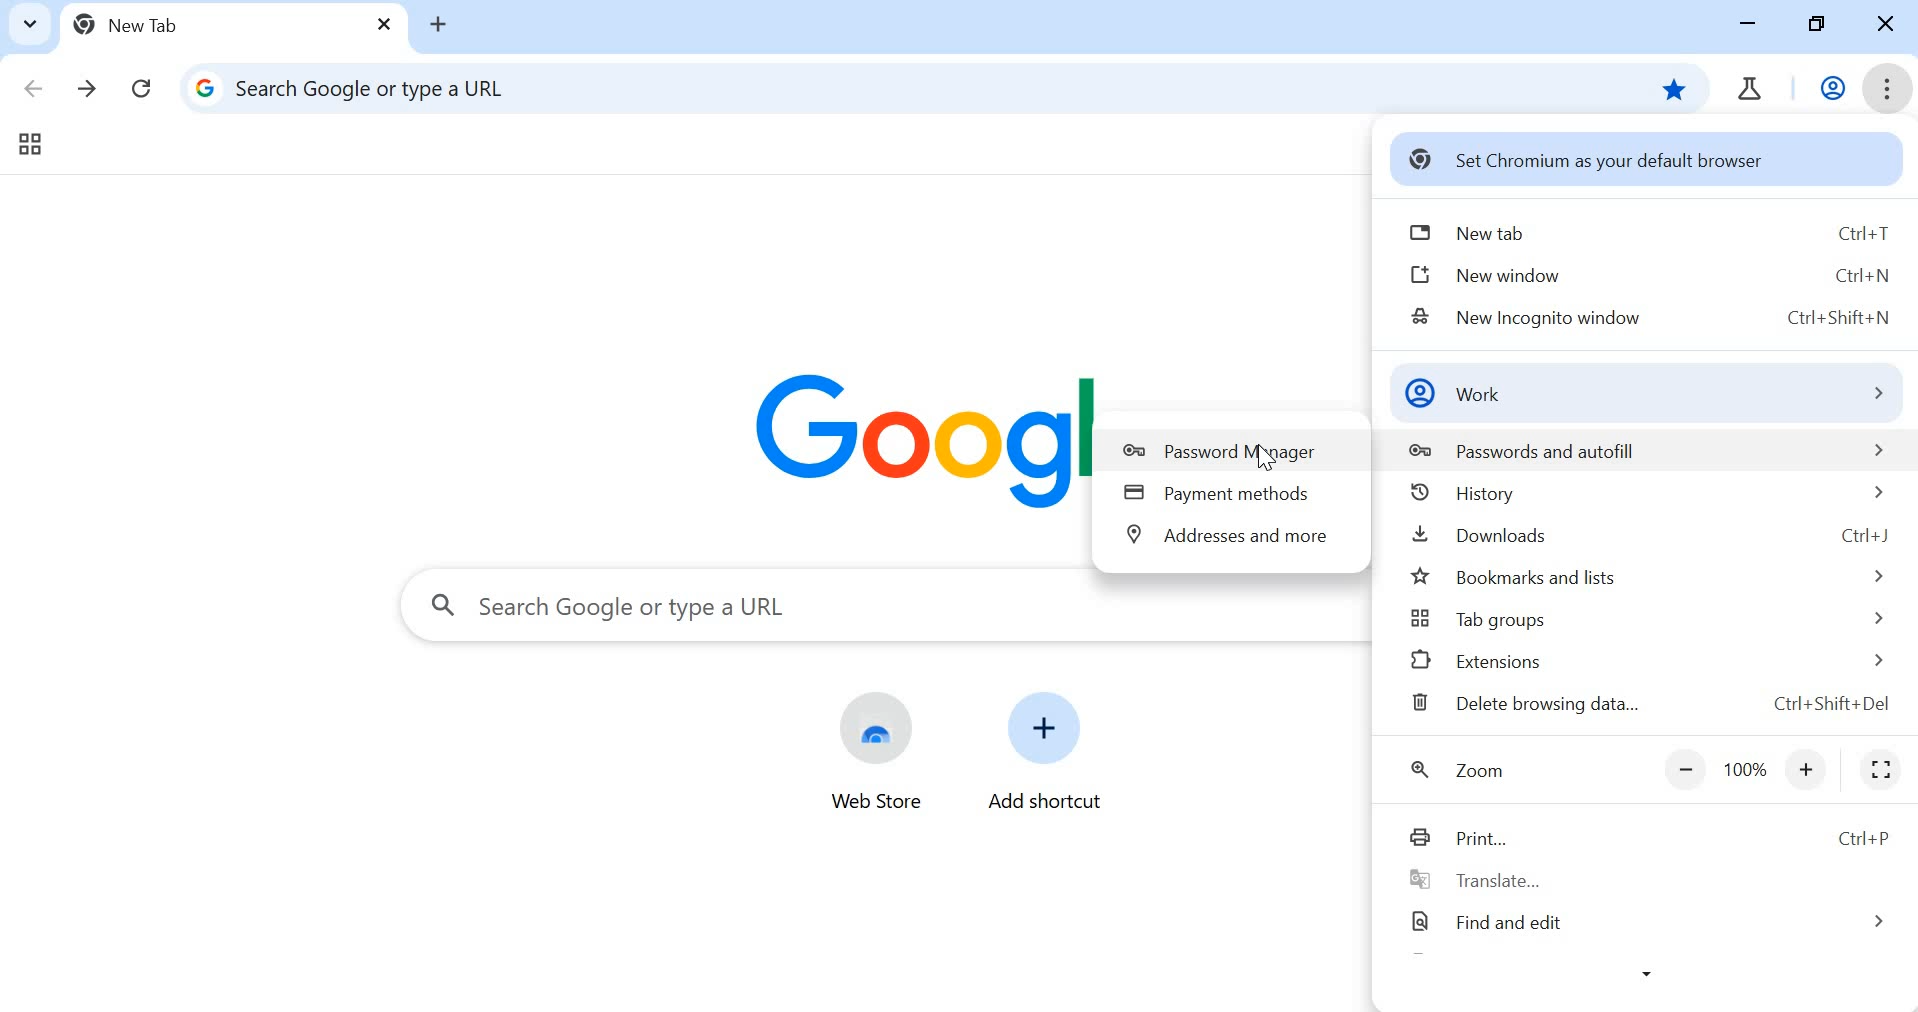  Describe the element at coordinates (1225, 496) in the screenshot. I see `payment methods` at that location.